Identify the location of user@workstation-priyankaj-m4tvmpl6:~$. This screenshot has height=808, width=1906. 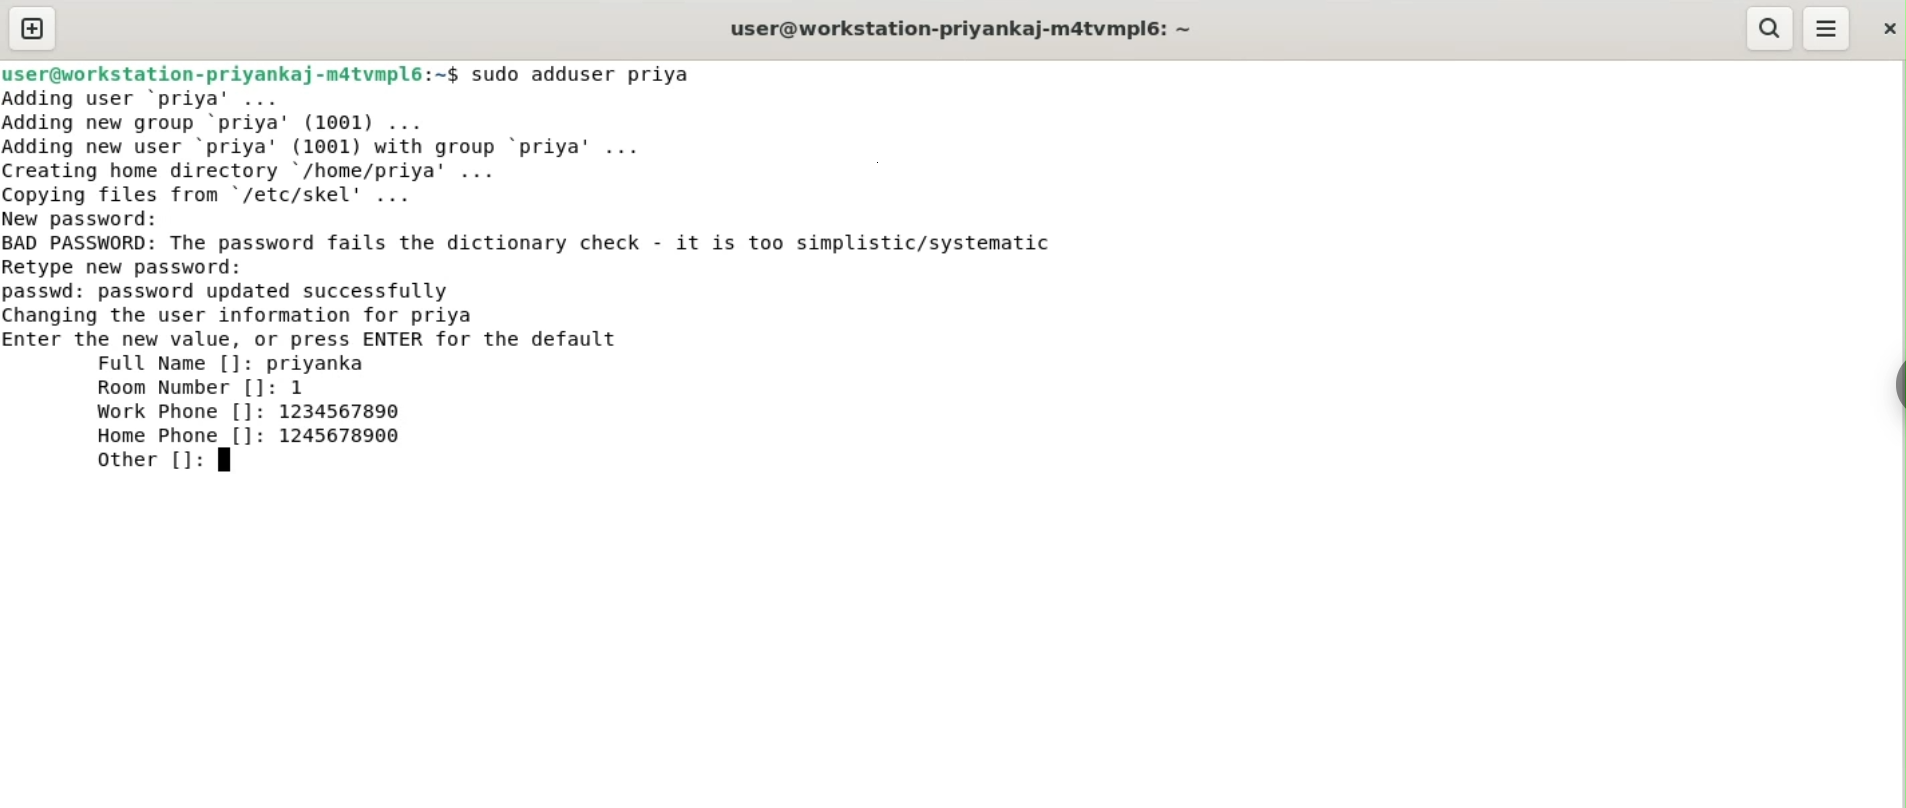
(230, 71).